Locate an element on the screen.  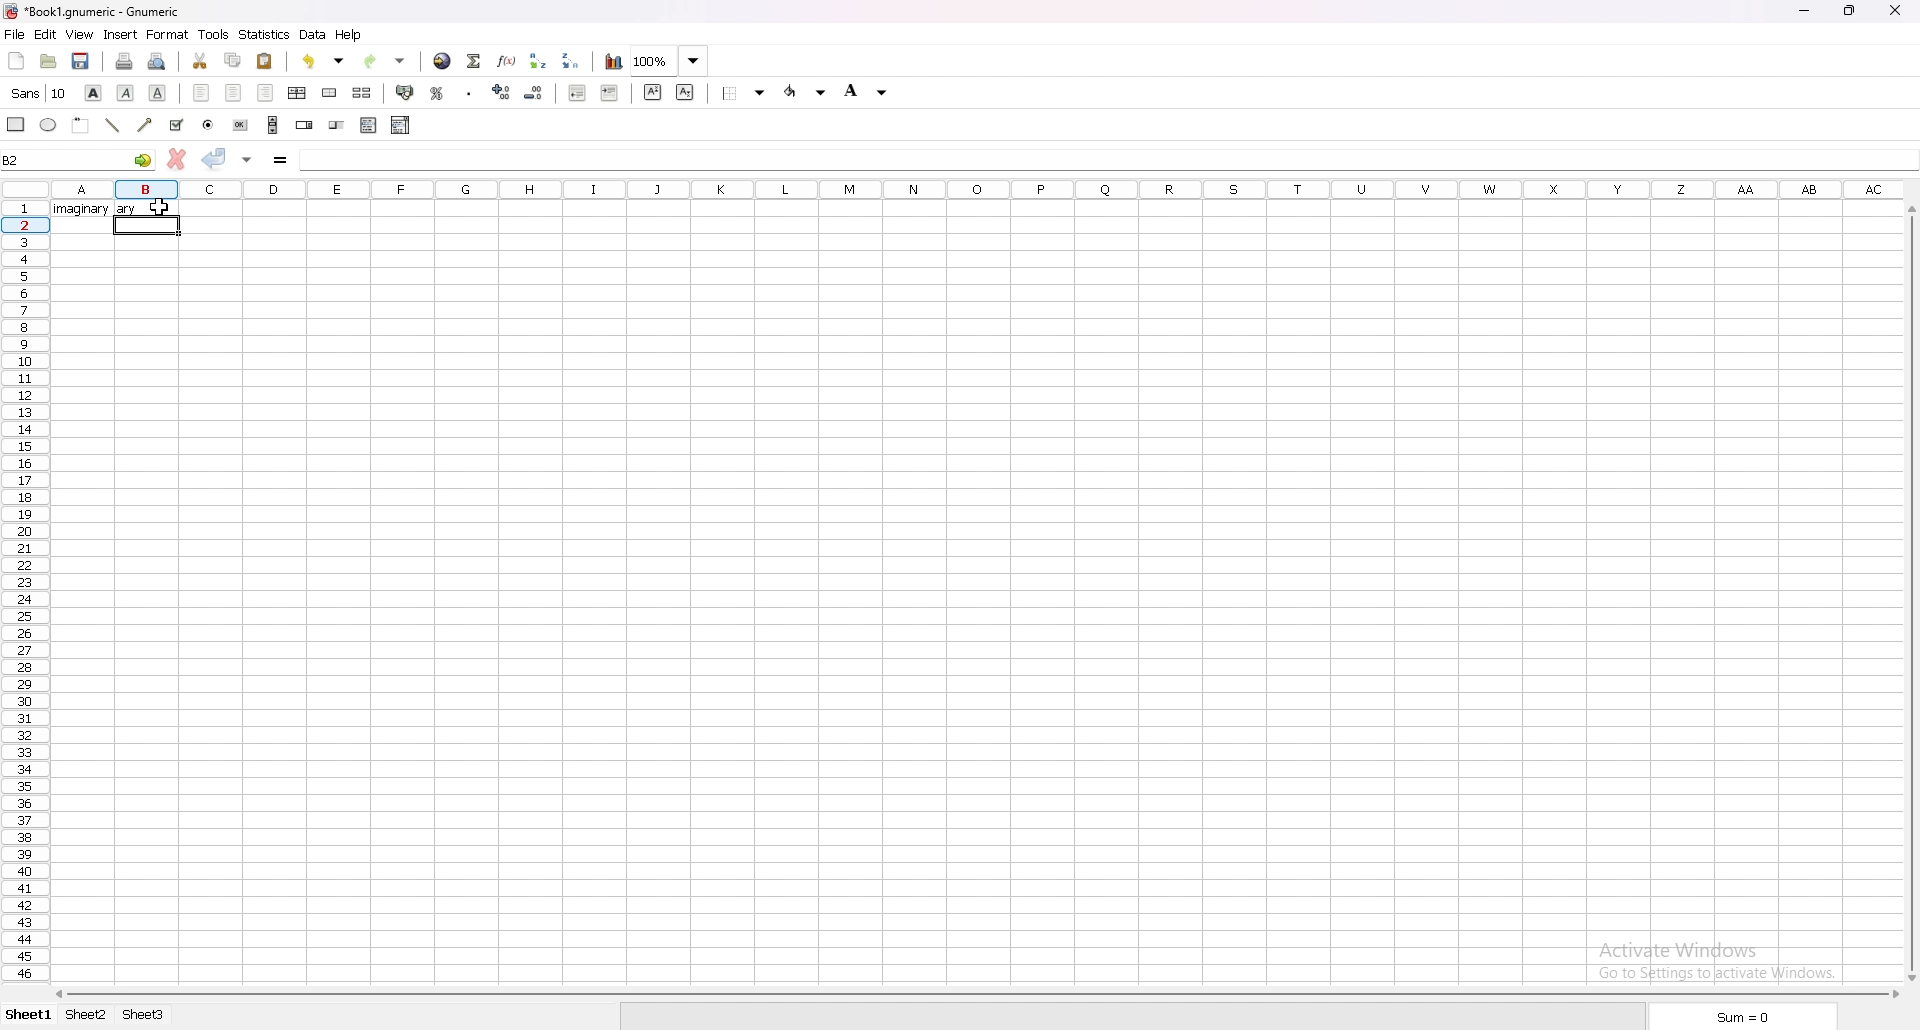
formula is located at coordinates (346, 161).